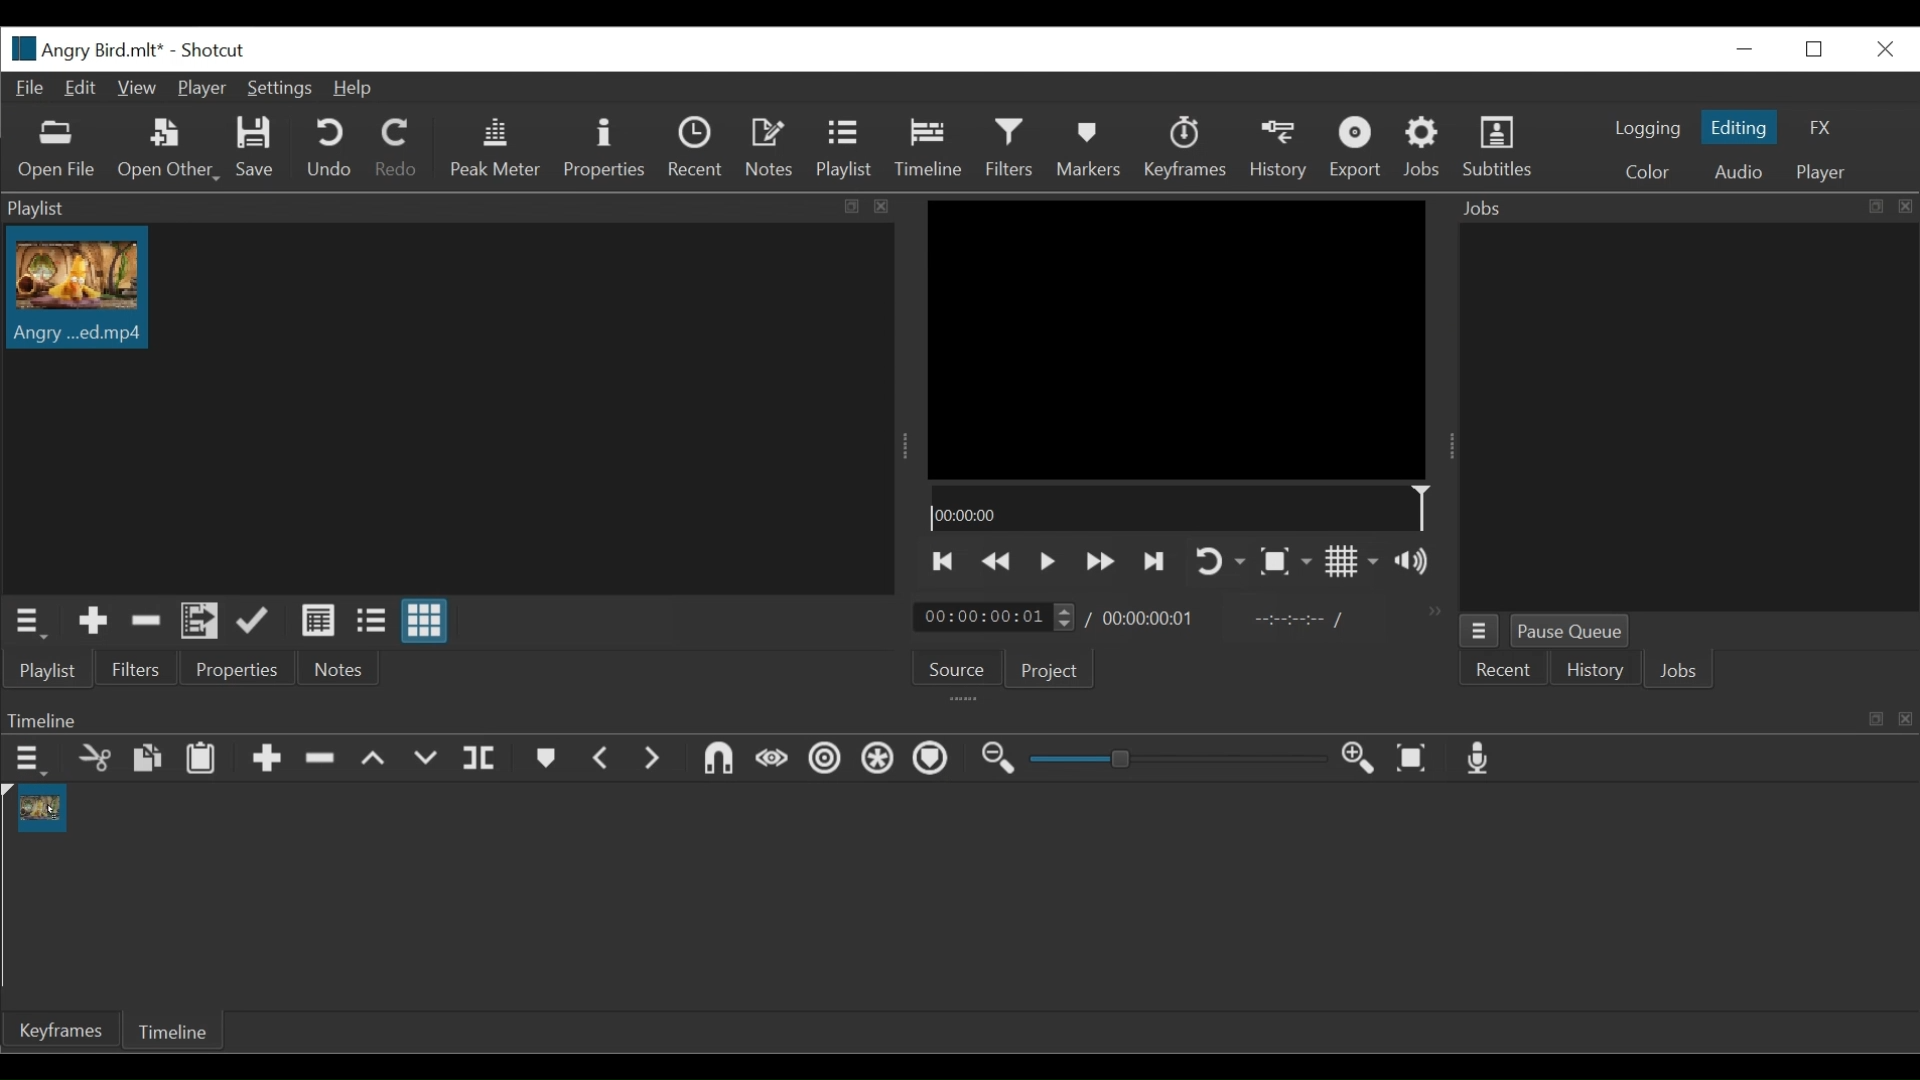 The height and width of the screenshot is (1080, 1920). Describe the element at coordinates (317, 620) in the screenshot. I see `View as Detail` at that location.